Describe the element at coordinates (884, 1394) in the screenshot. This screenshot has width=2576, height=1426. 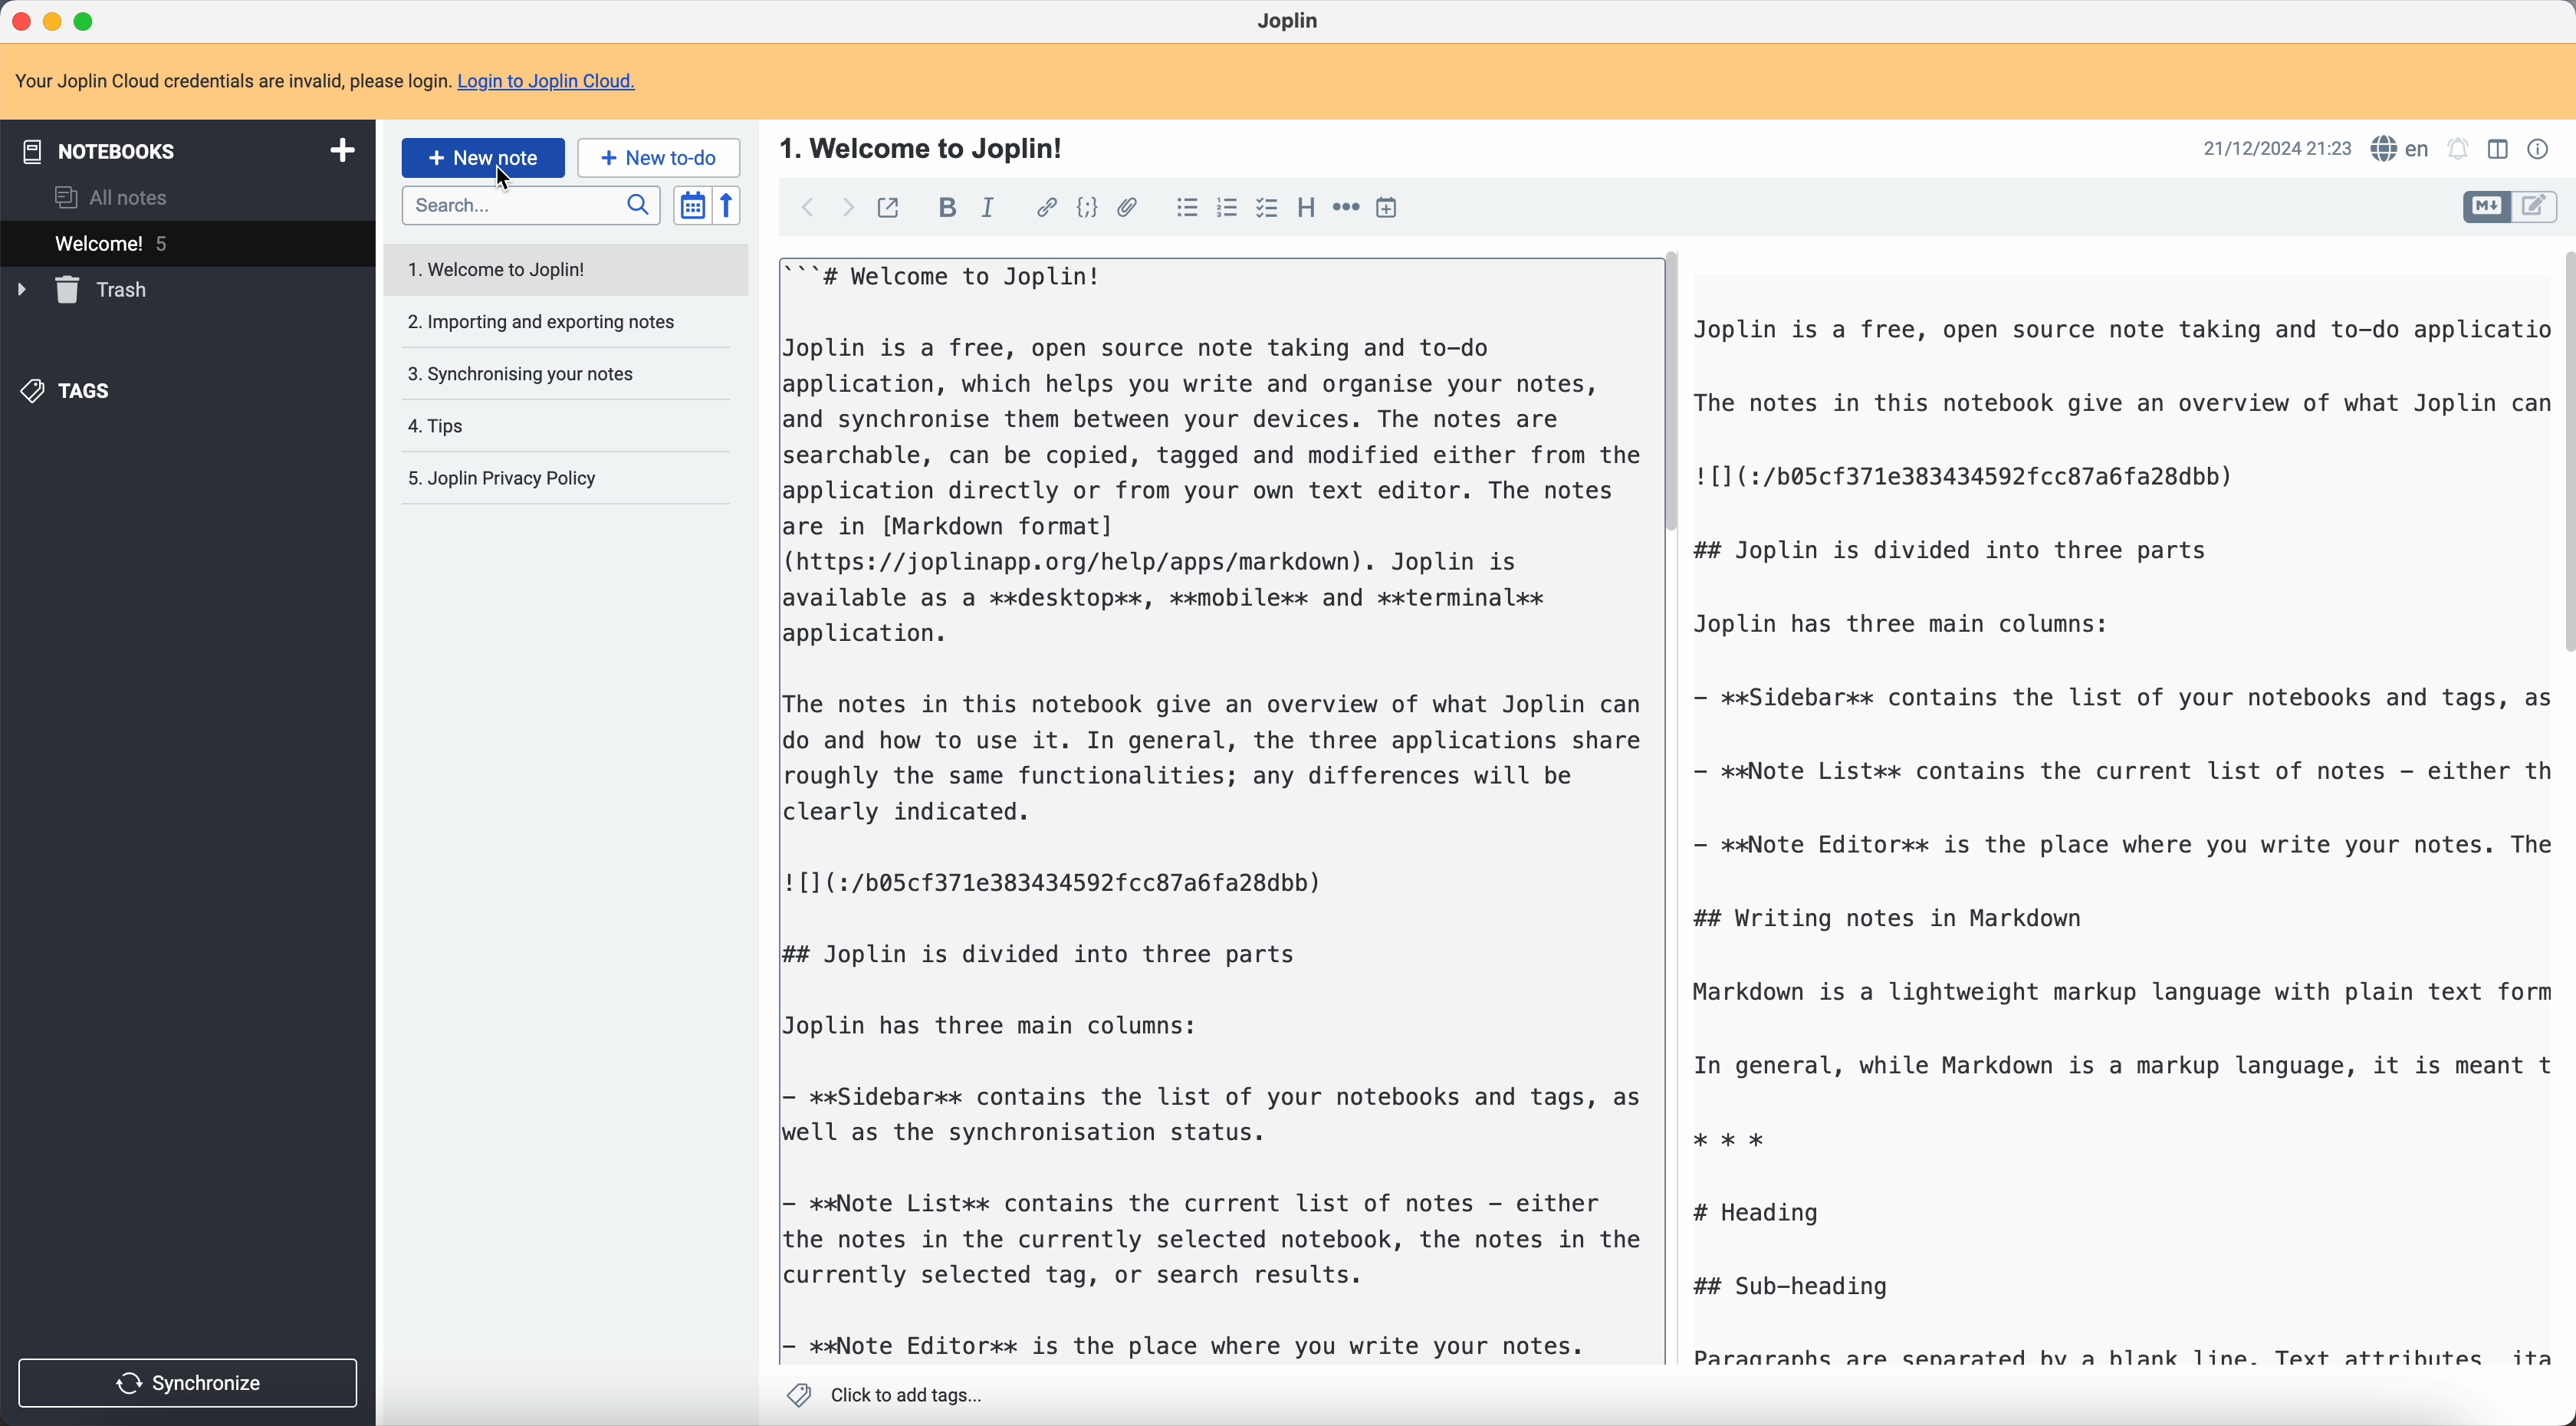
I see `click to add tags` at that location.